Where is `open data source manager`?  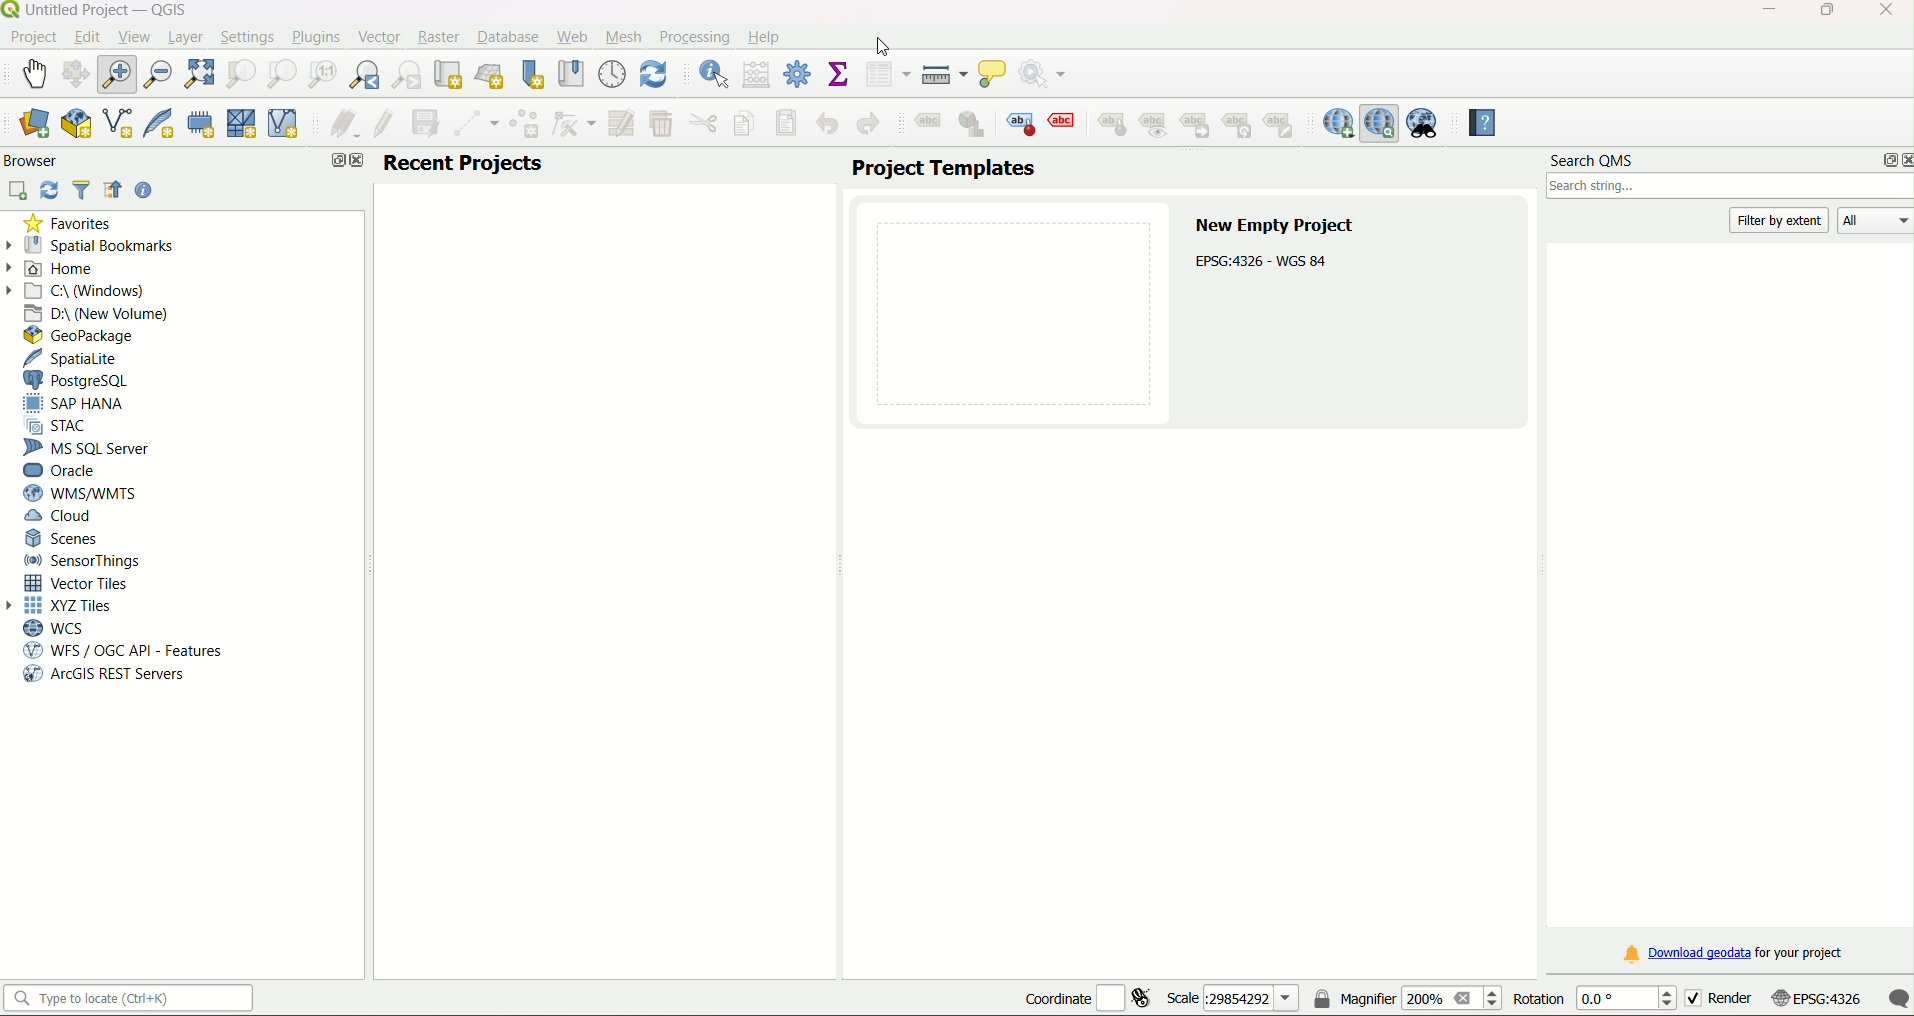 open data source manager is located at coordinates (33, 124).